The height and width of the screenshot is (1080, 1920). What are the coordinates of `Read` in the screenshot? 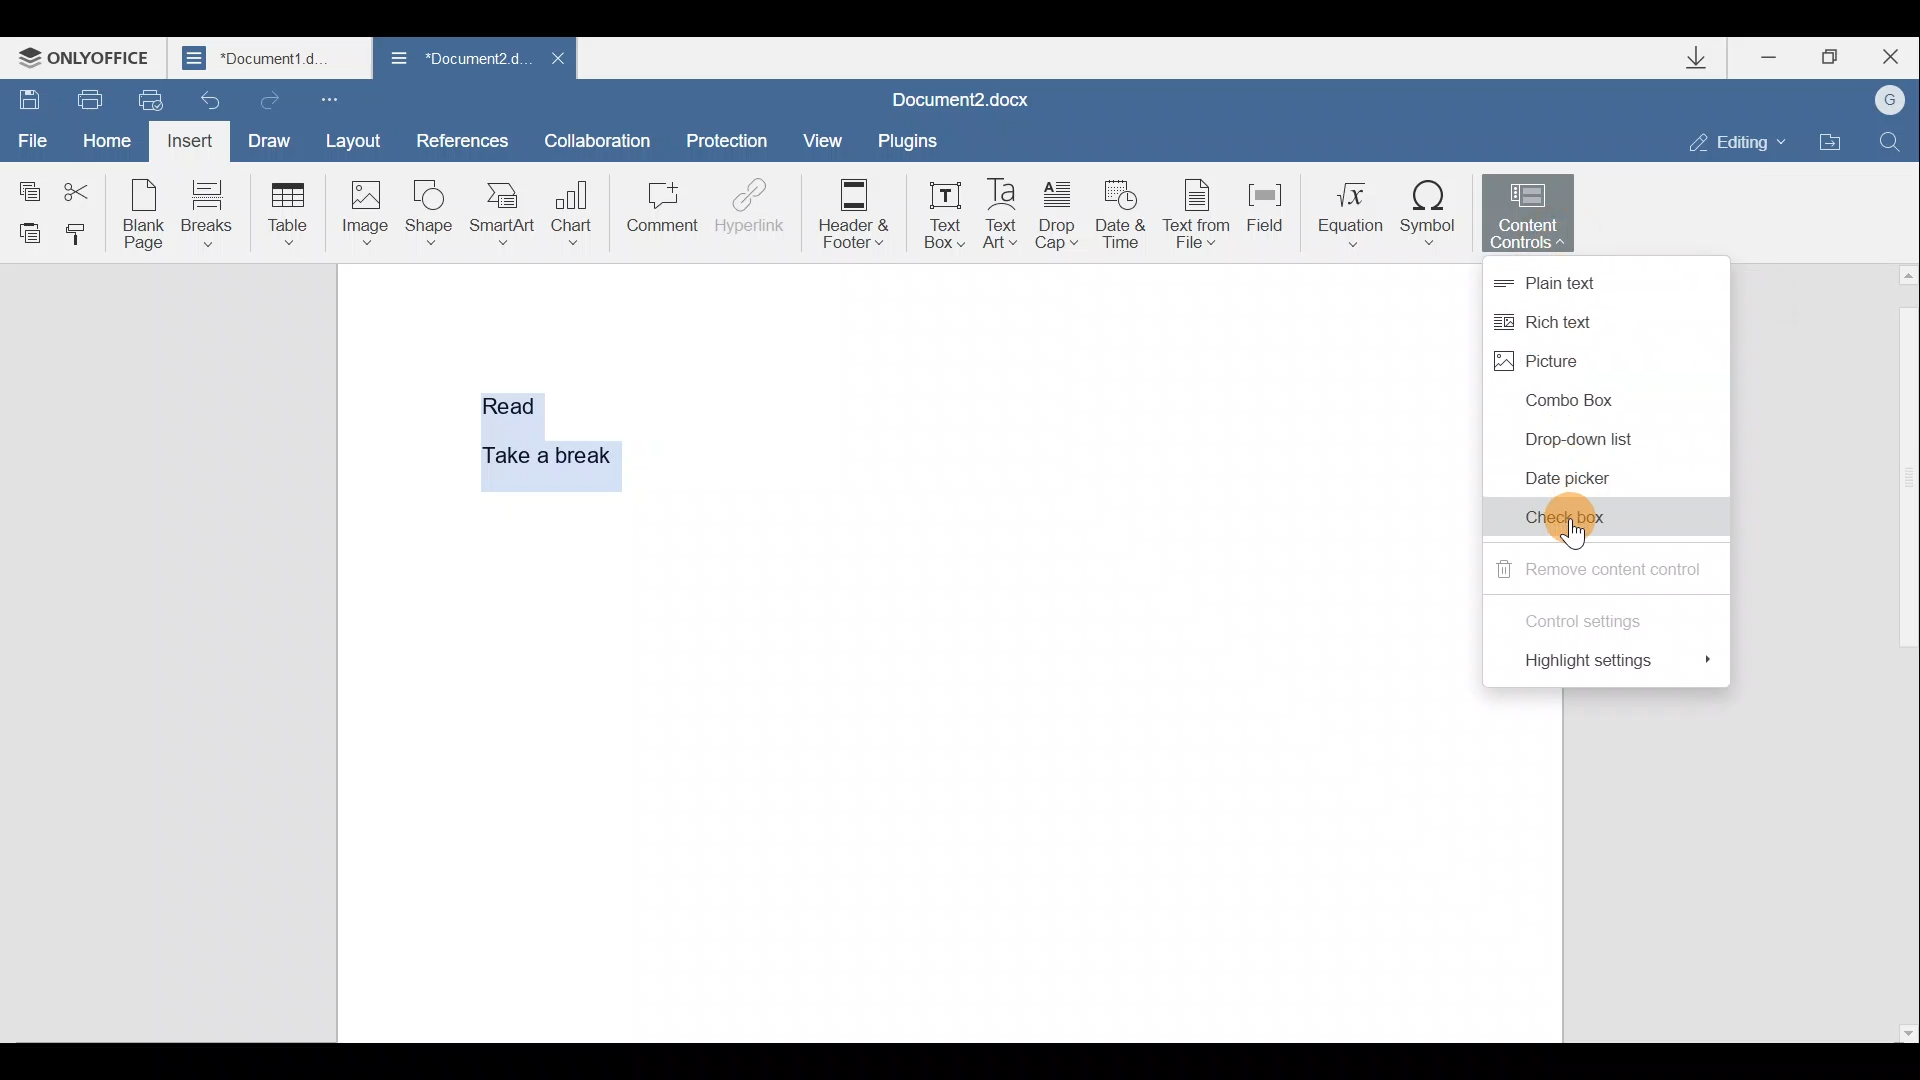 It's located at (512, 402).